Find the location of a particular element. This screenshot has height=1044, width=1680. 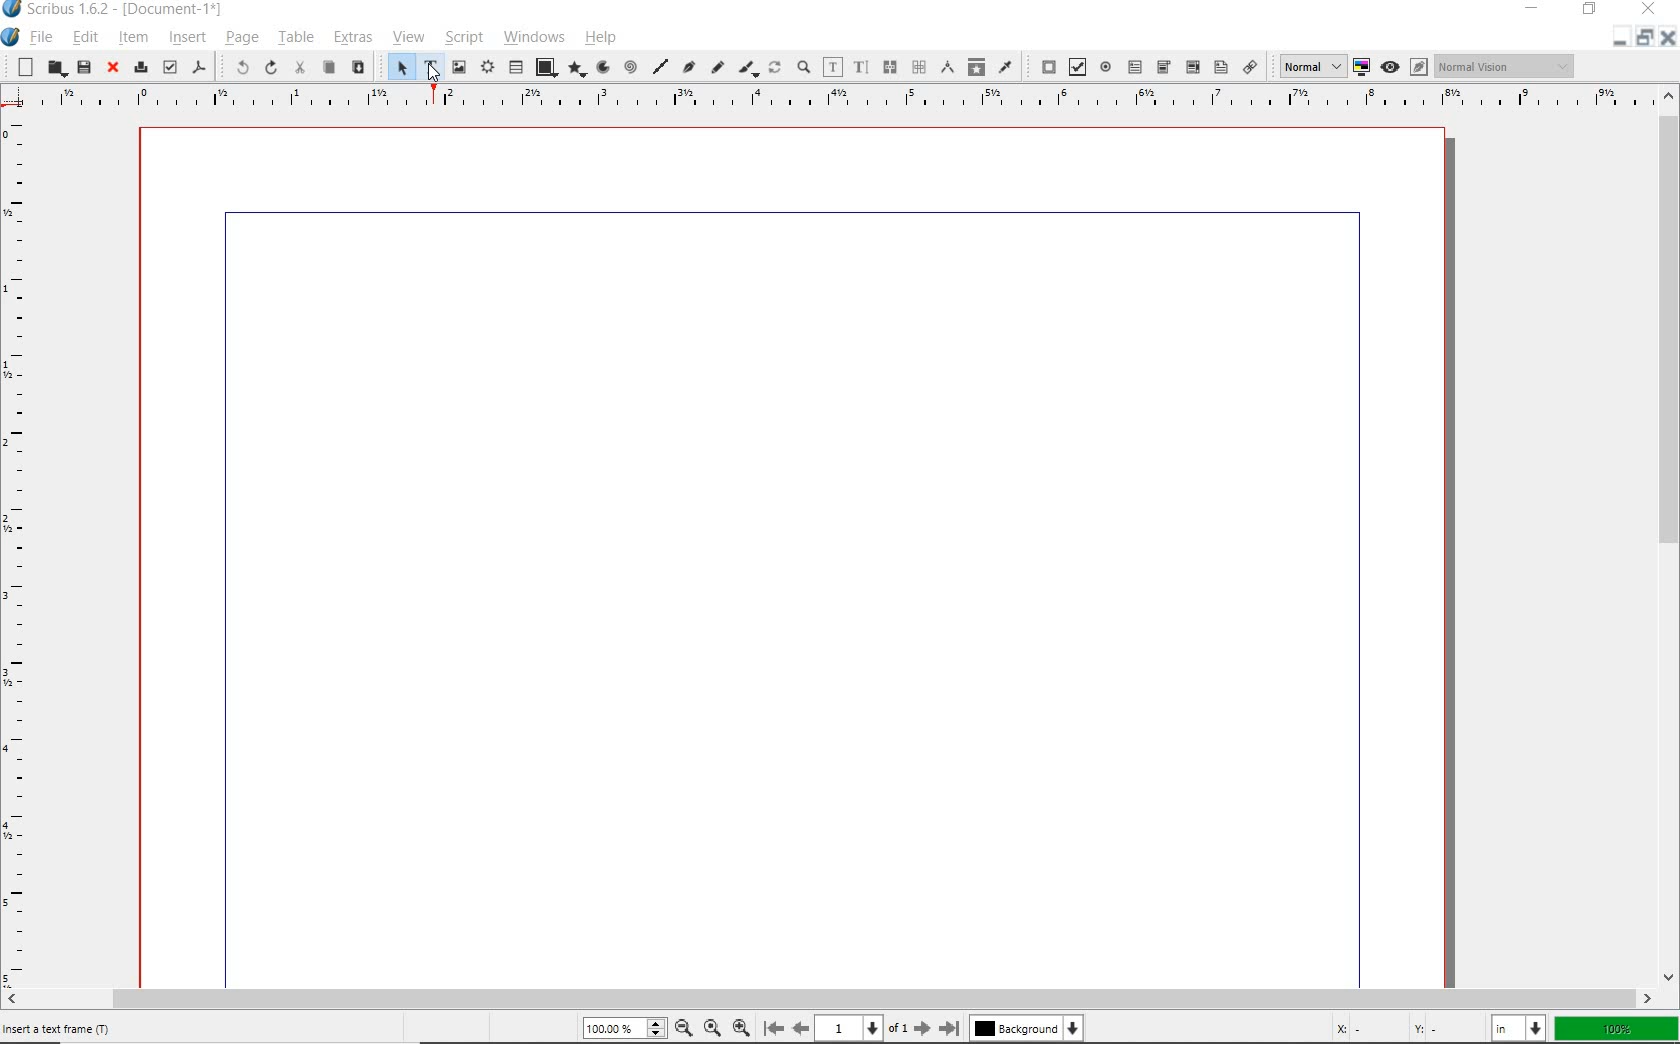

edit text with story editor is located at coordinates (860, 68).